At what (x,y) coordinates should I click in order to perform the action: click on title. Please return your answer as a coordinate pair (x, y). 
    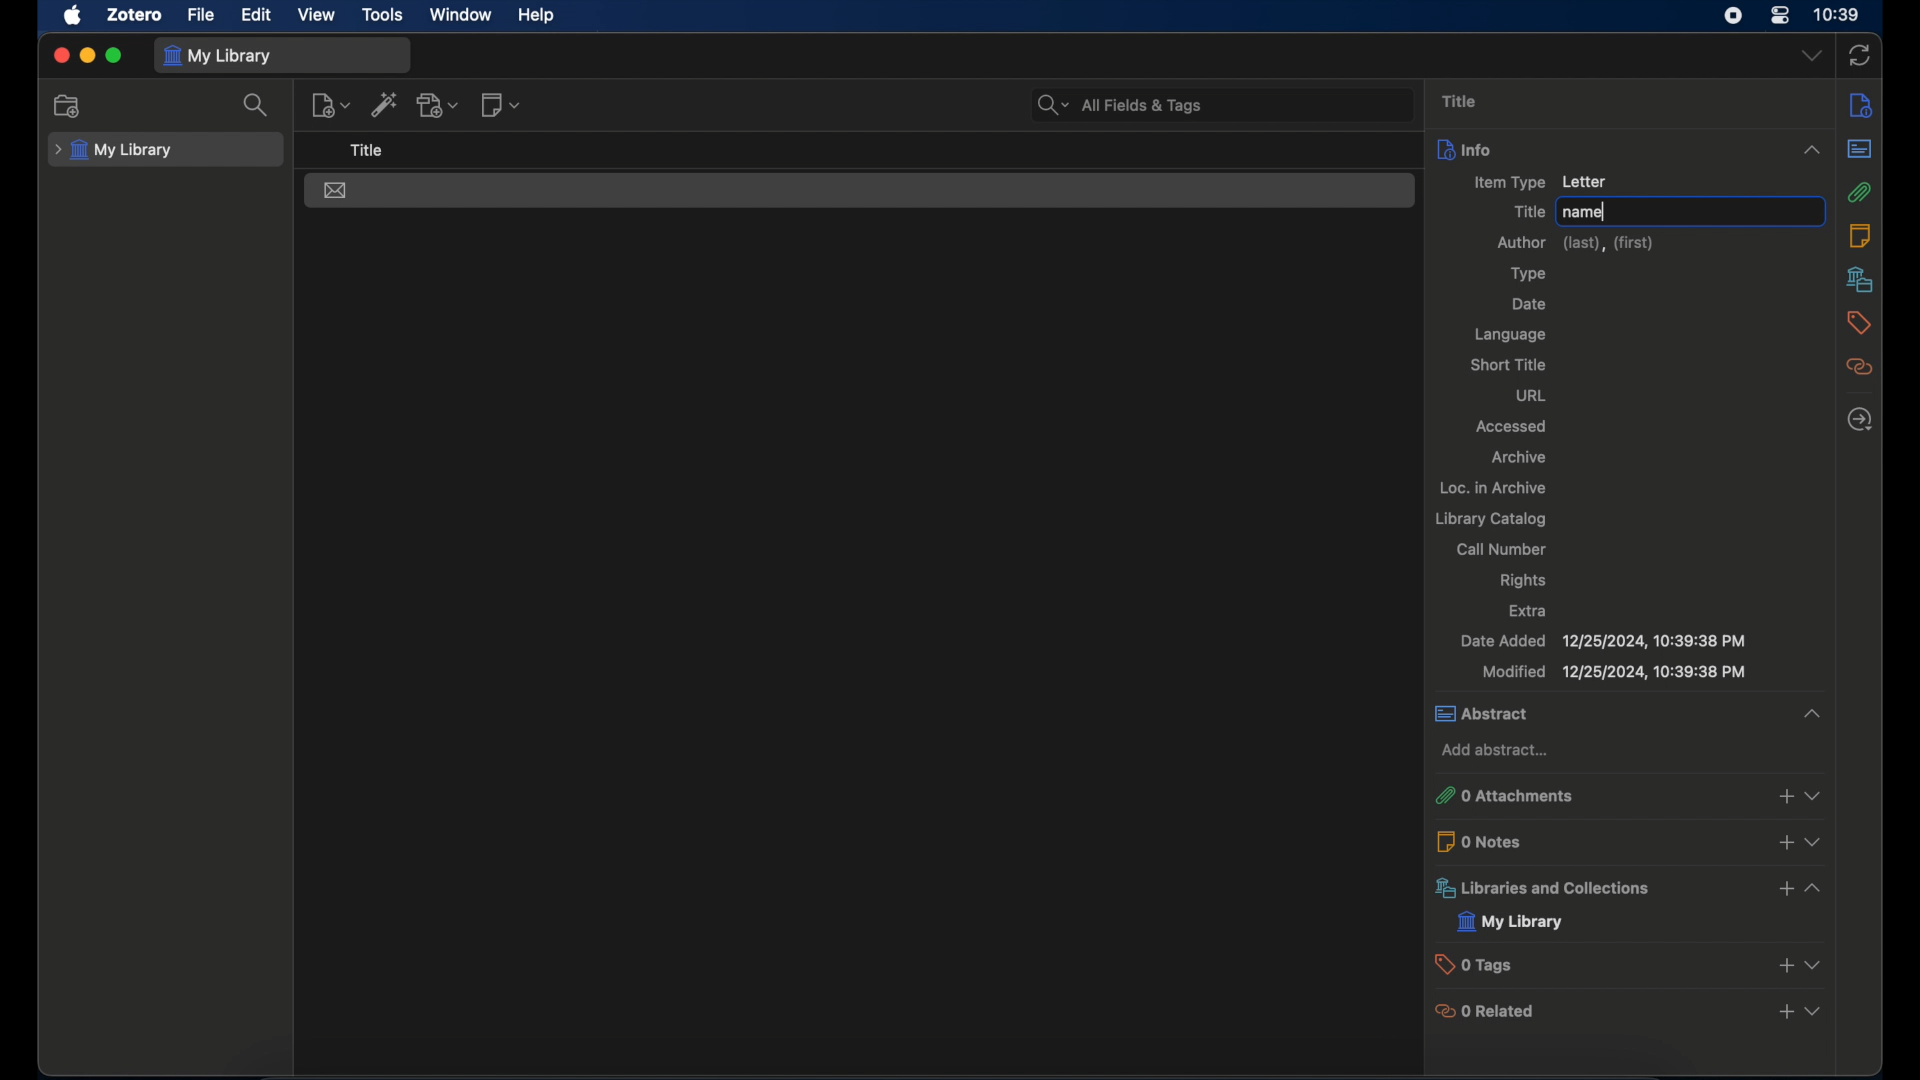
    Looking at the image, I should click on (367, 151).